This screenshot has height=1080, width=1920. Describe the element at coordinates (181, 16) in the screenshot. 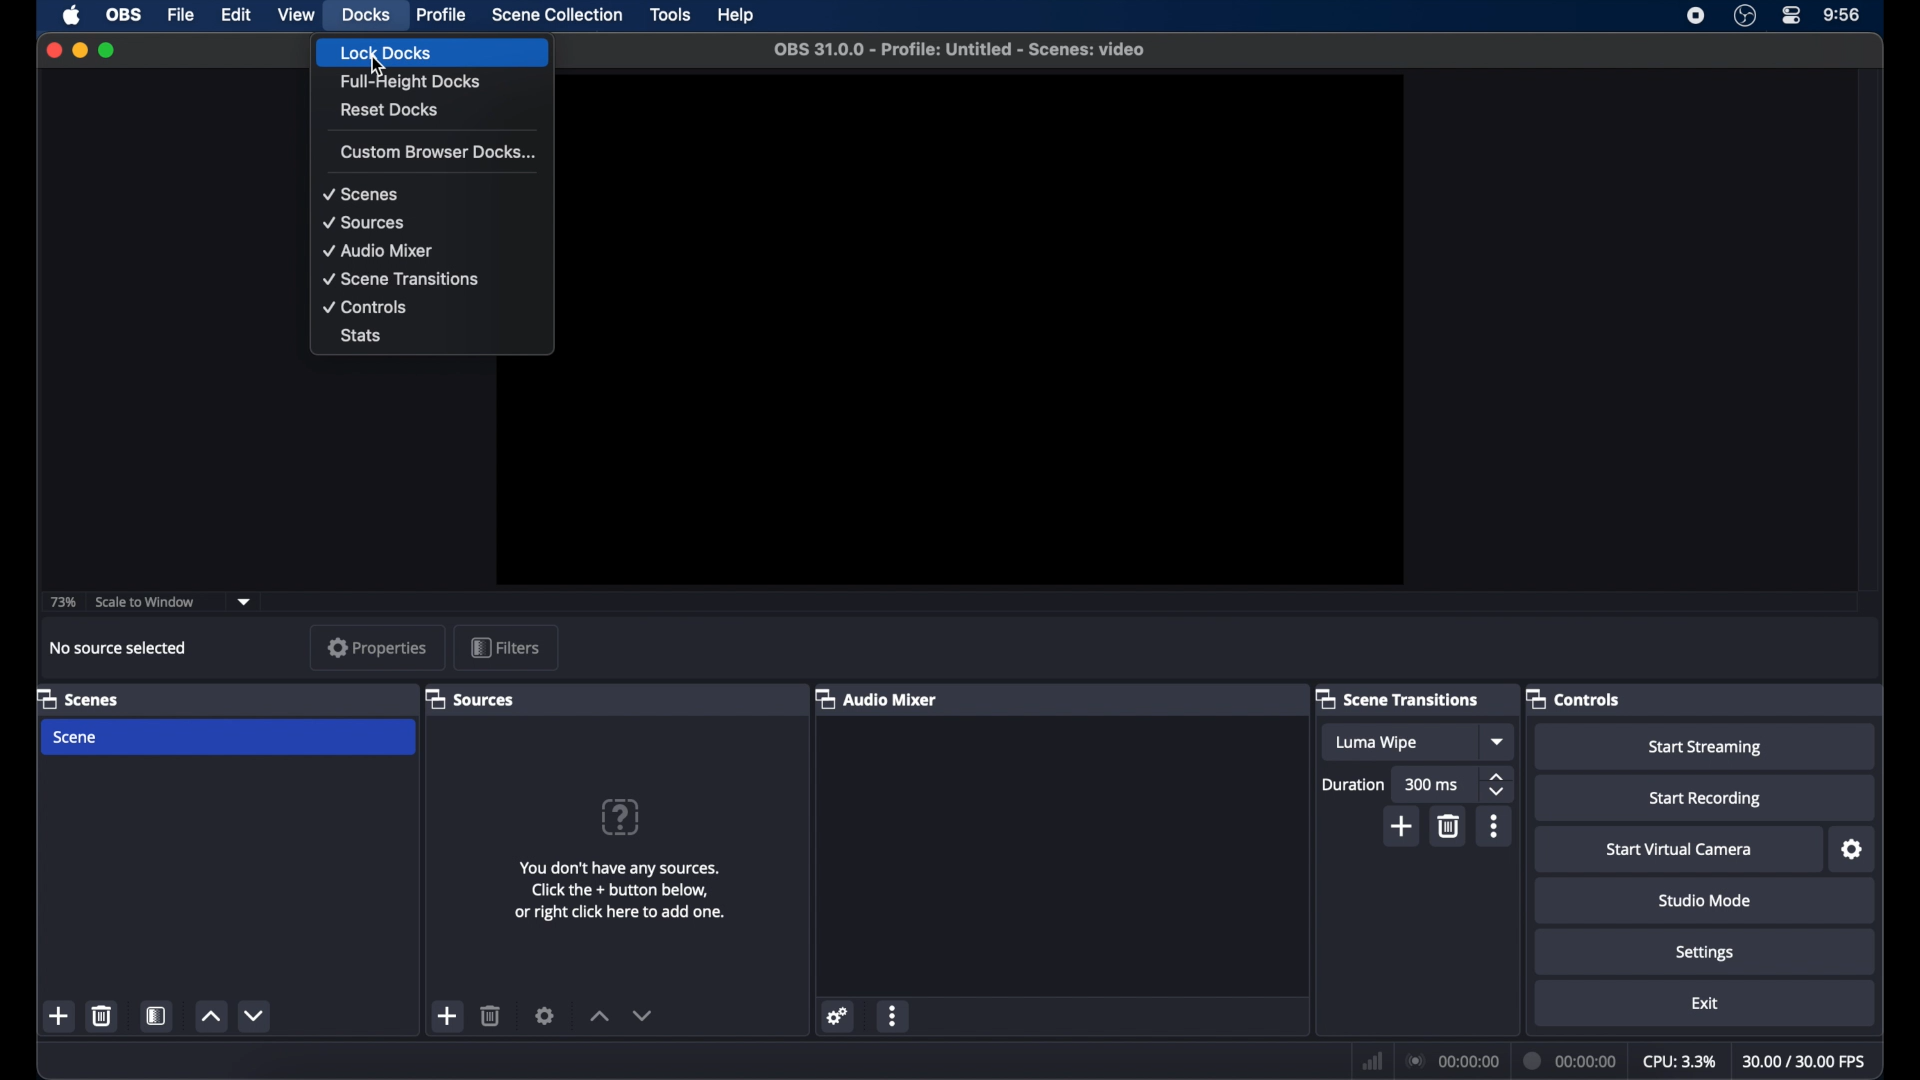

I see `file` at that location.